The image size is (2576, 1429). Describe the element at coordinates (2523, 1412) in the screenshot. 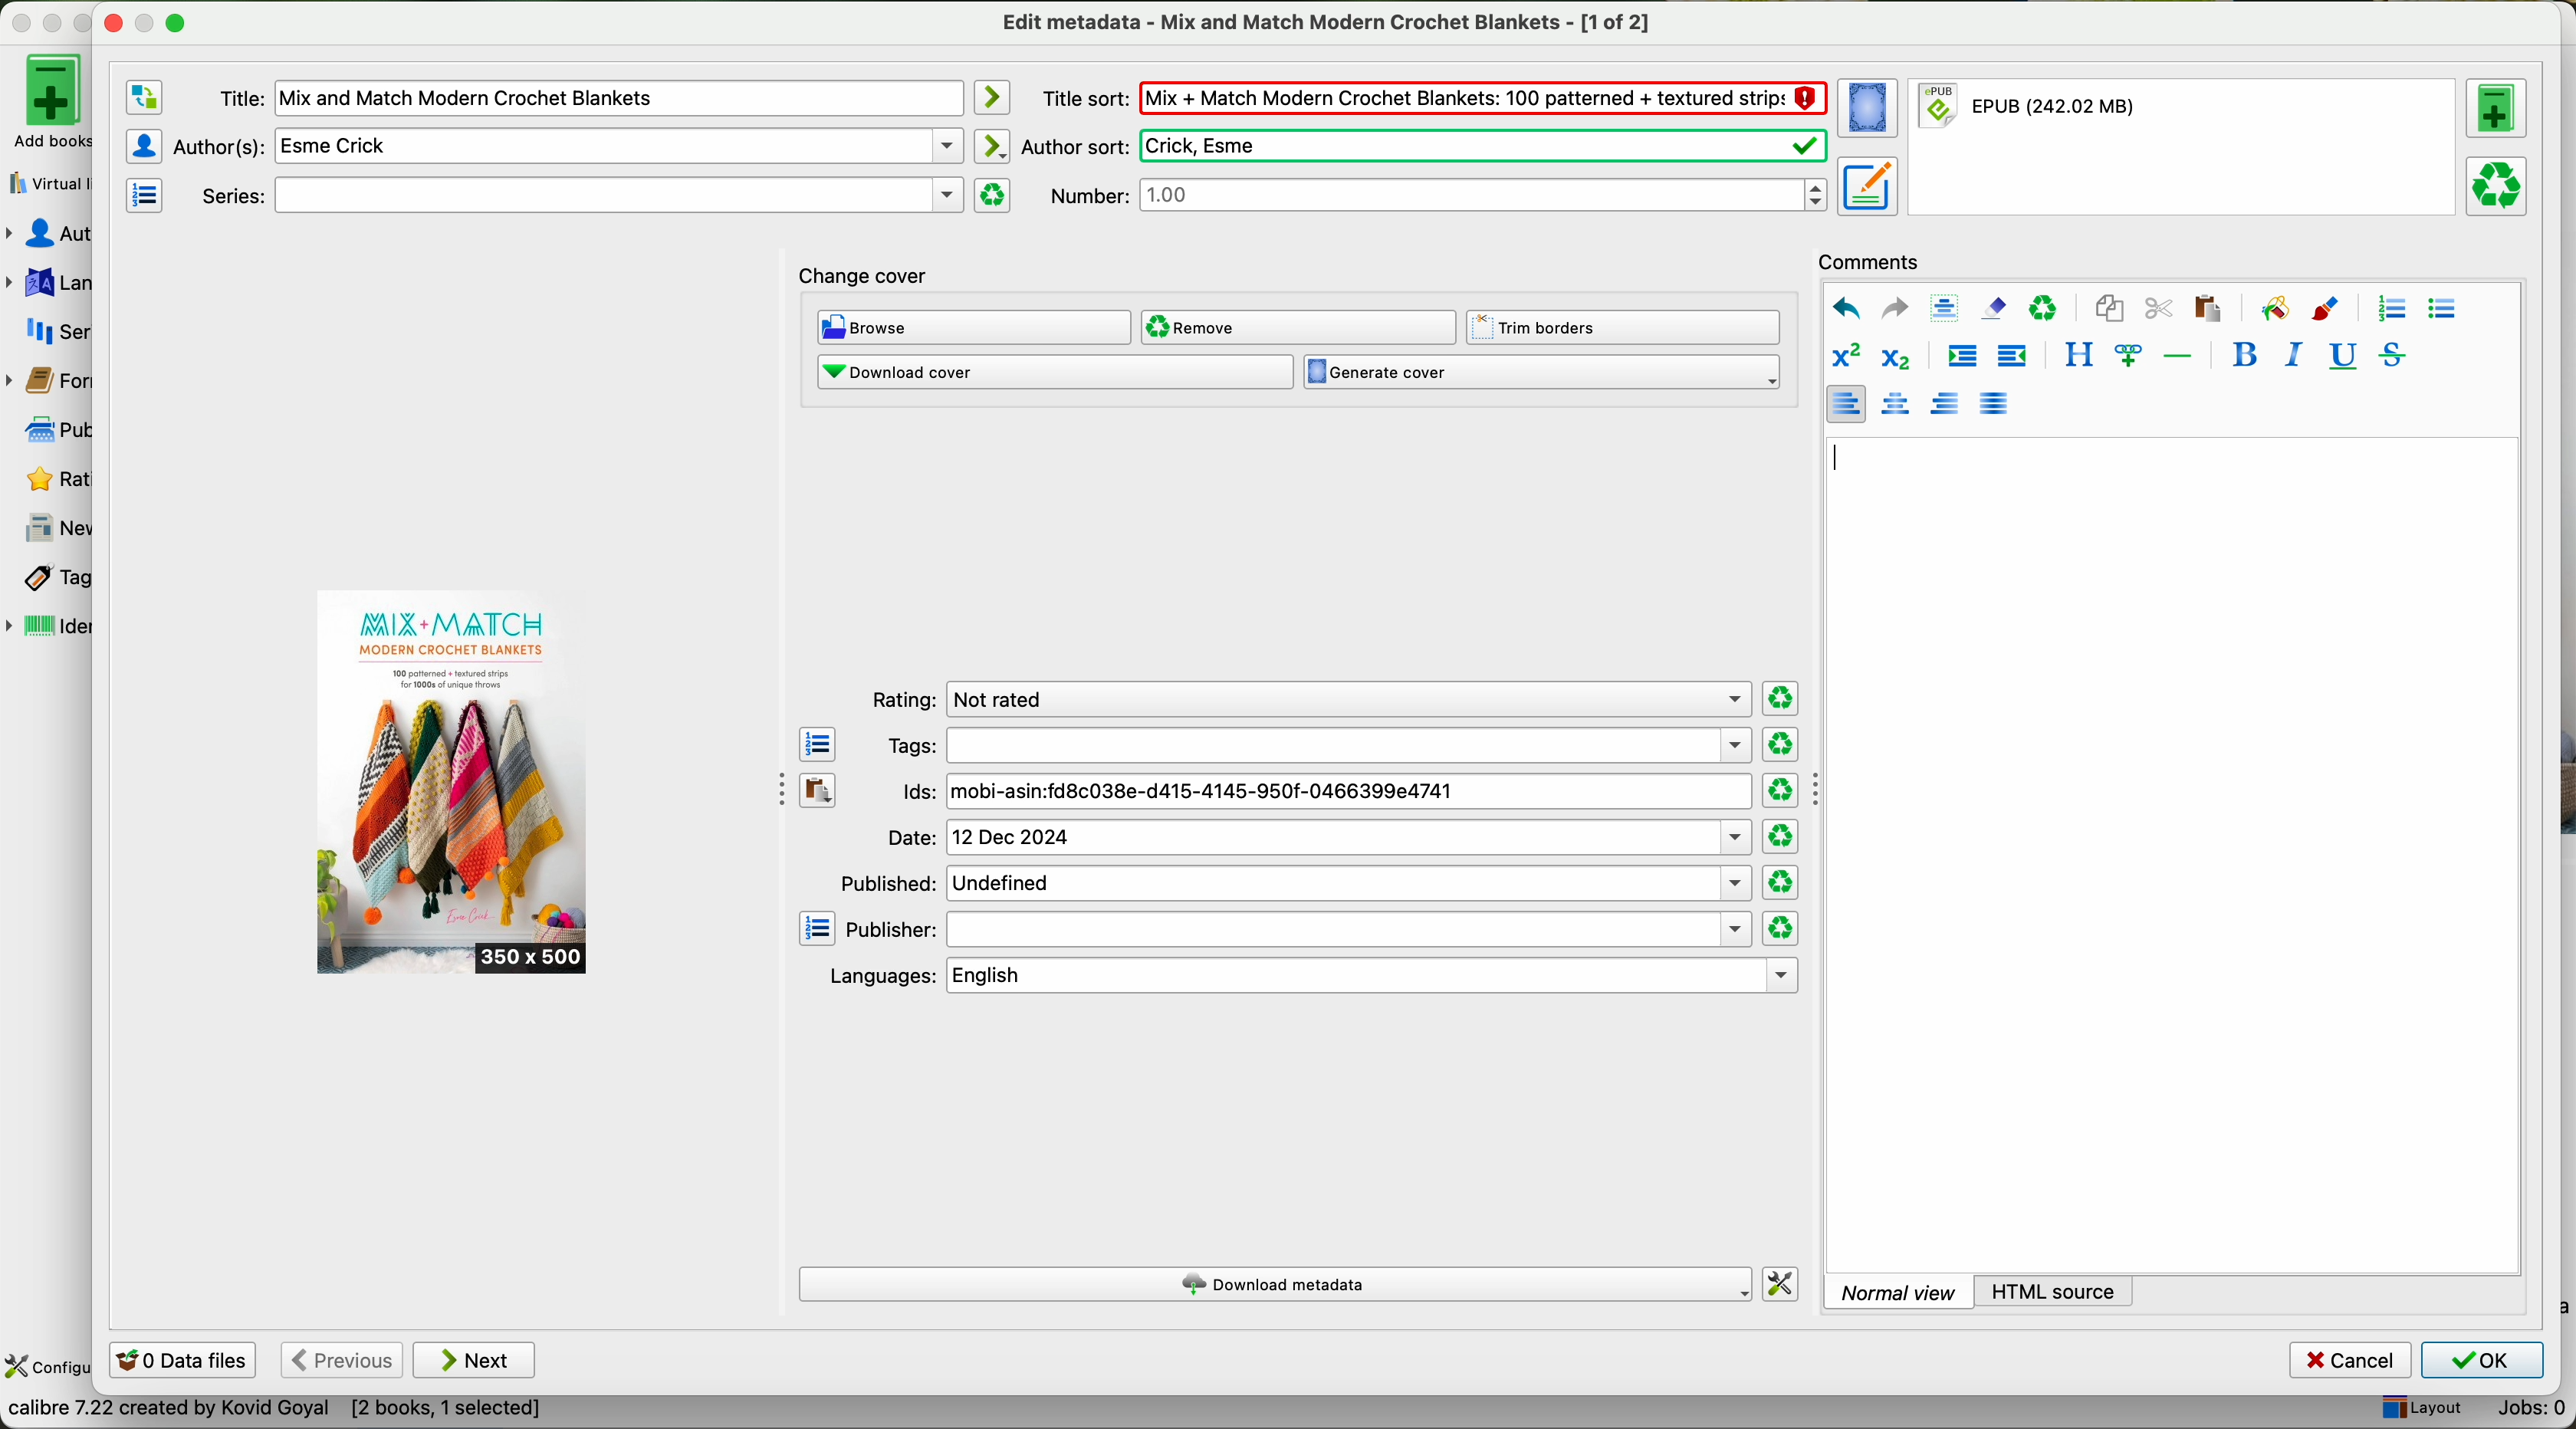

I see `Jobs: 0` at that location.